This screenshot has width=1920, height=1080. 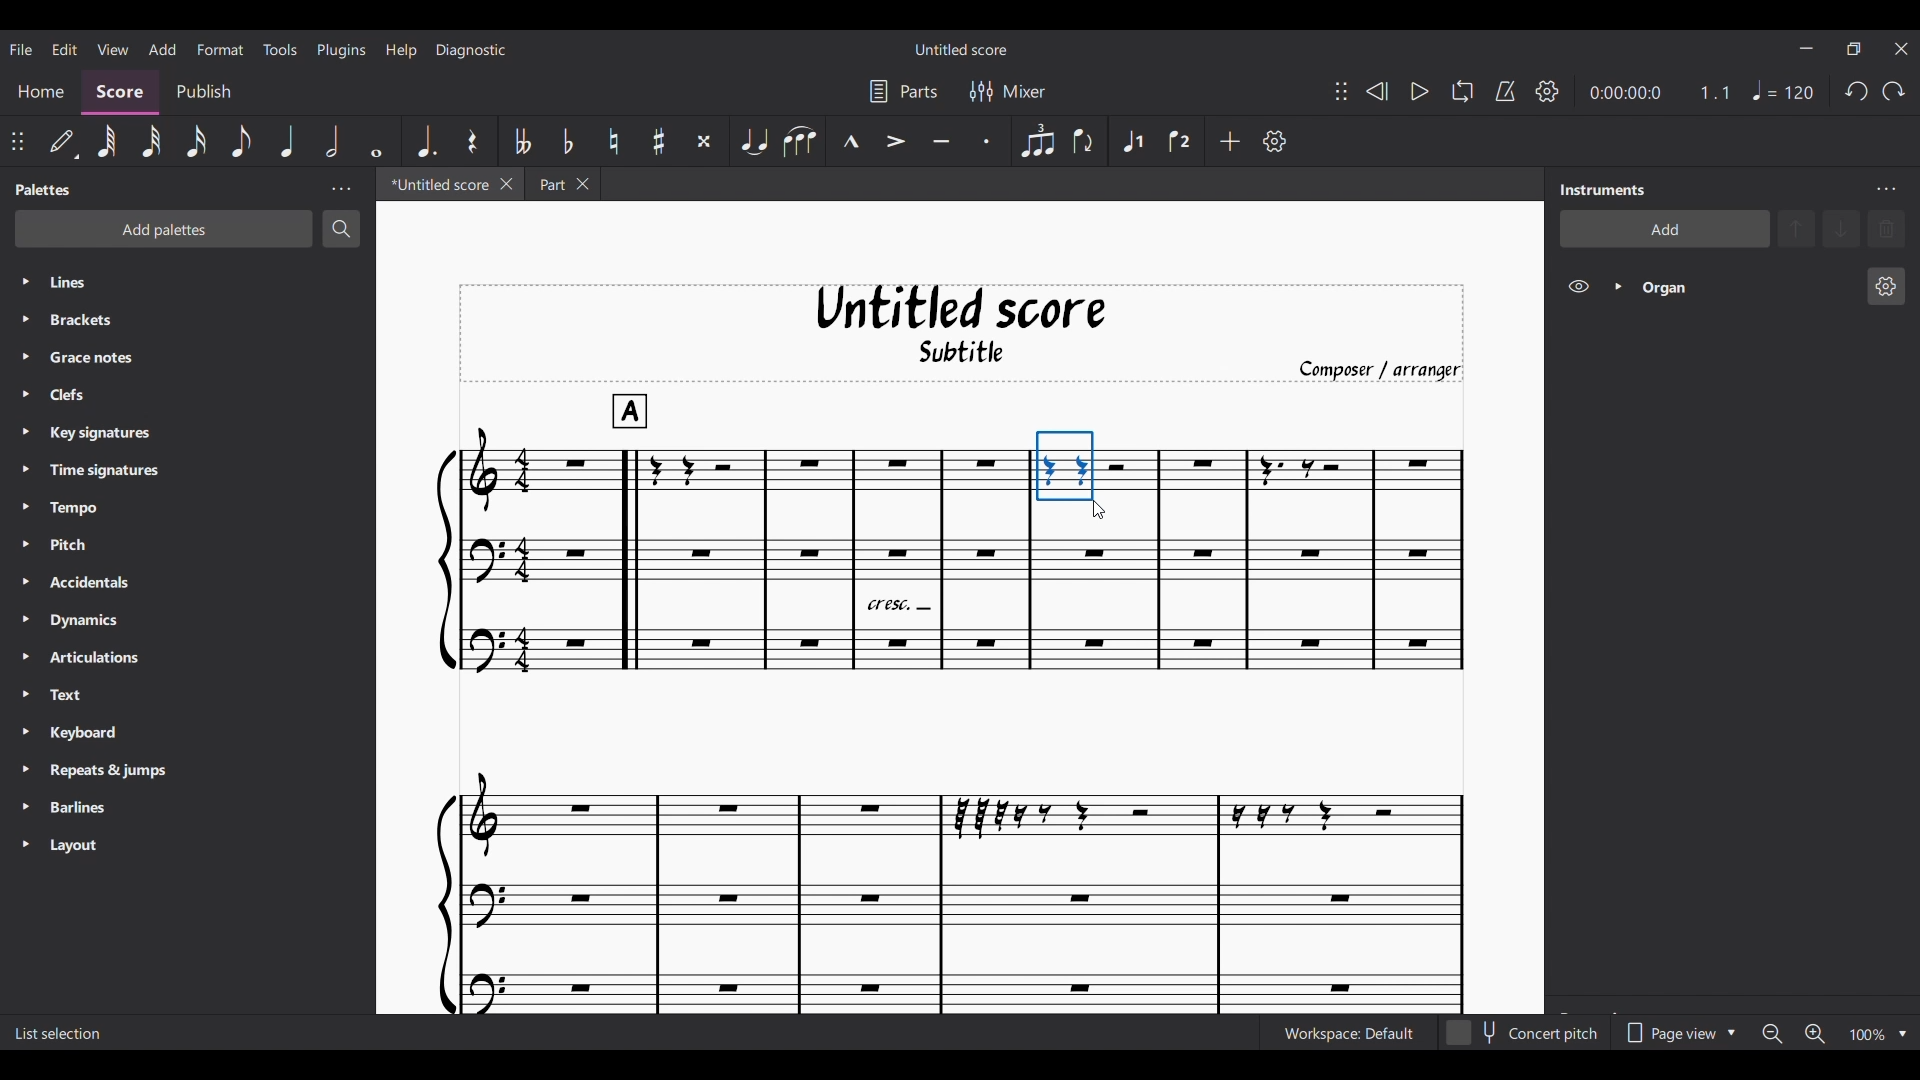 What do you see at coordinates (798, 141) in the screenshot?
I see `Slur` at bounding box center [798, 141].